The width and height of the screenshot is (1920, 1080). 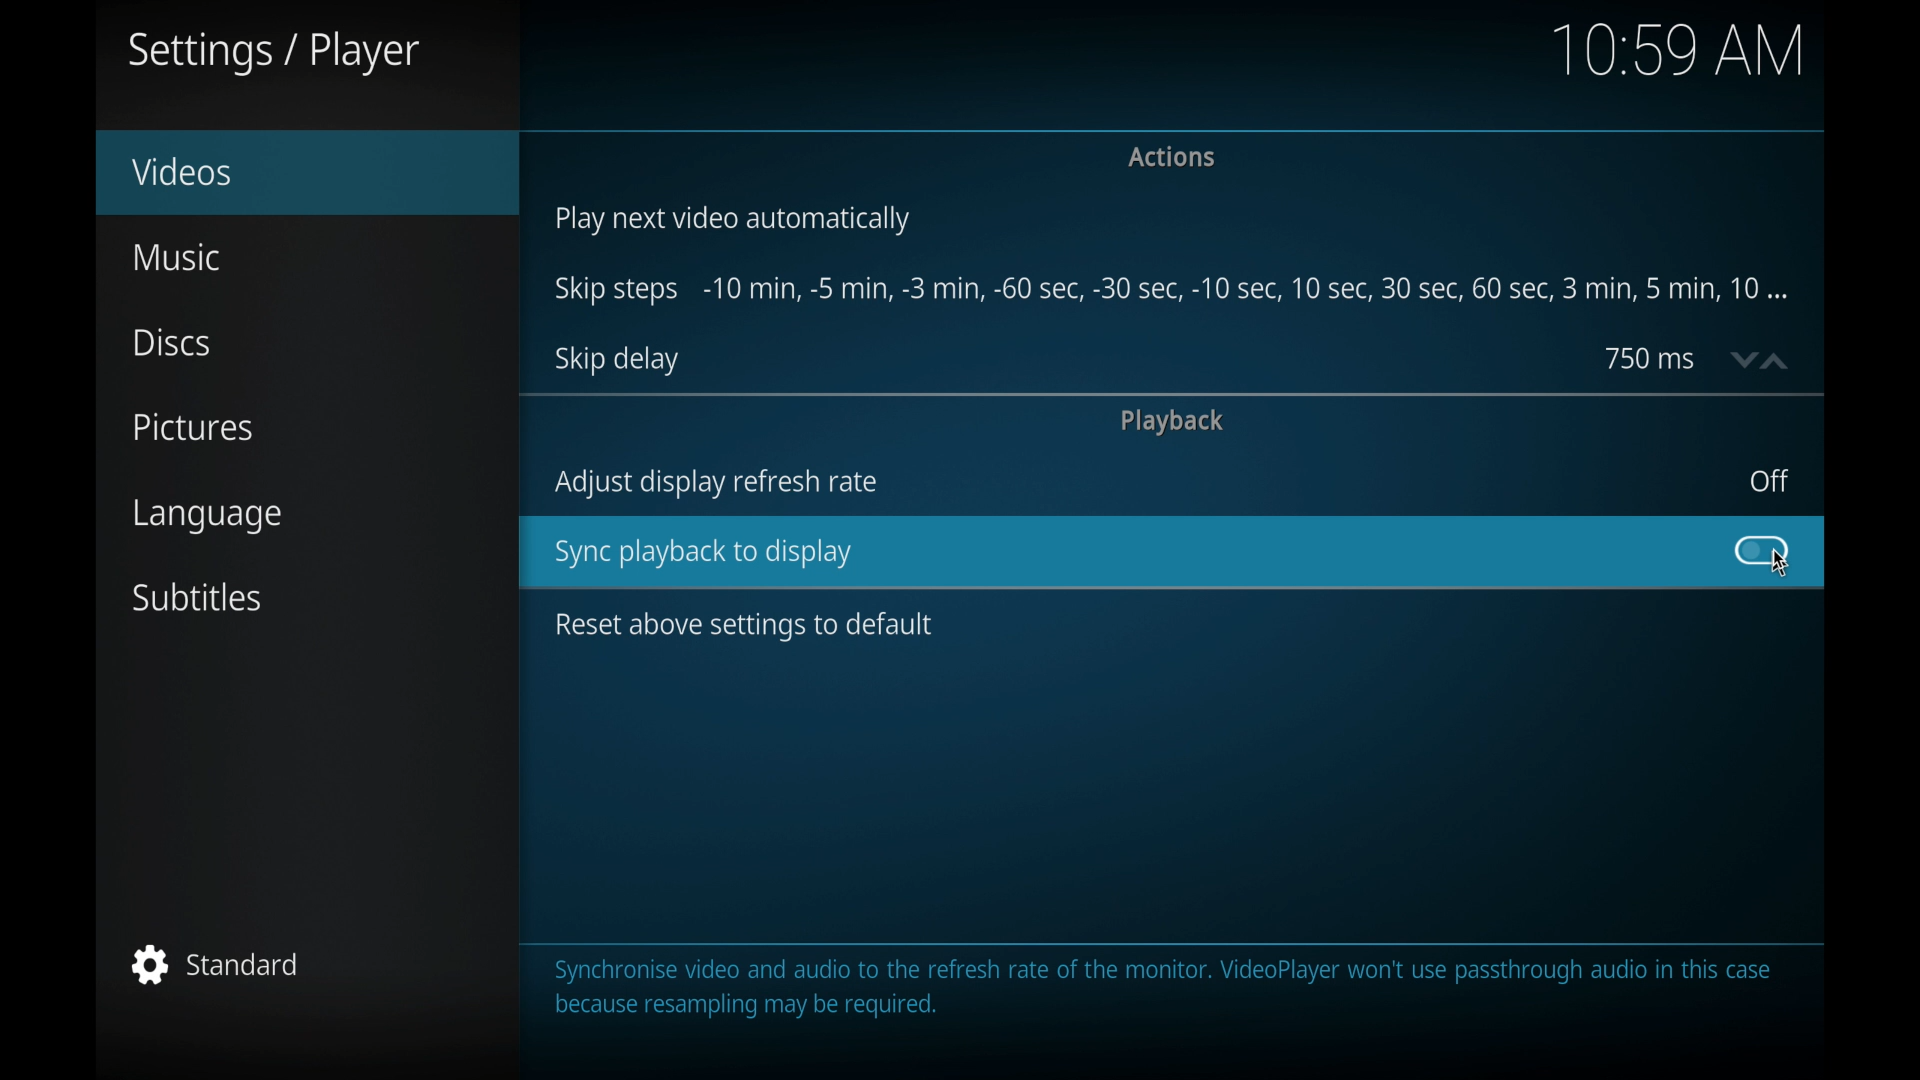 What do you see at coordinates (714, 484) in the screenshot?
I see `adjust display refresh rate` at bounding box center [714, 484].